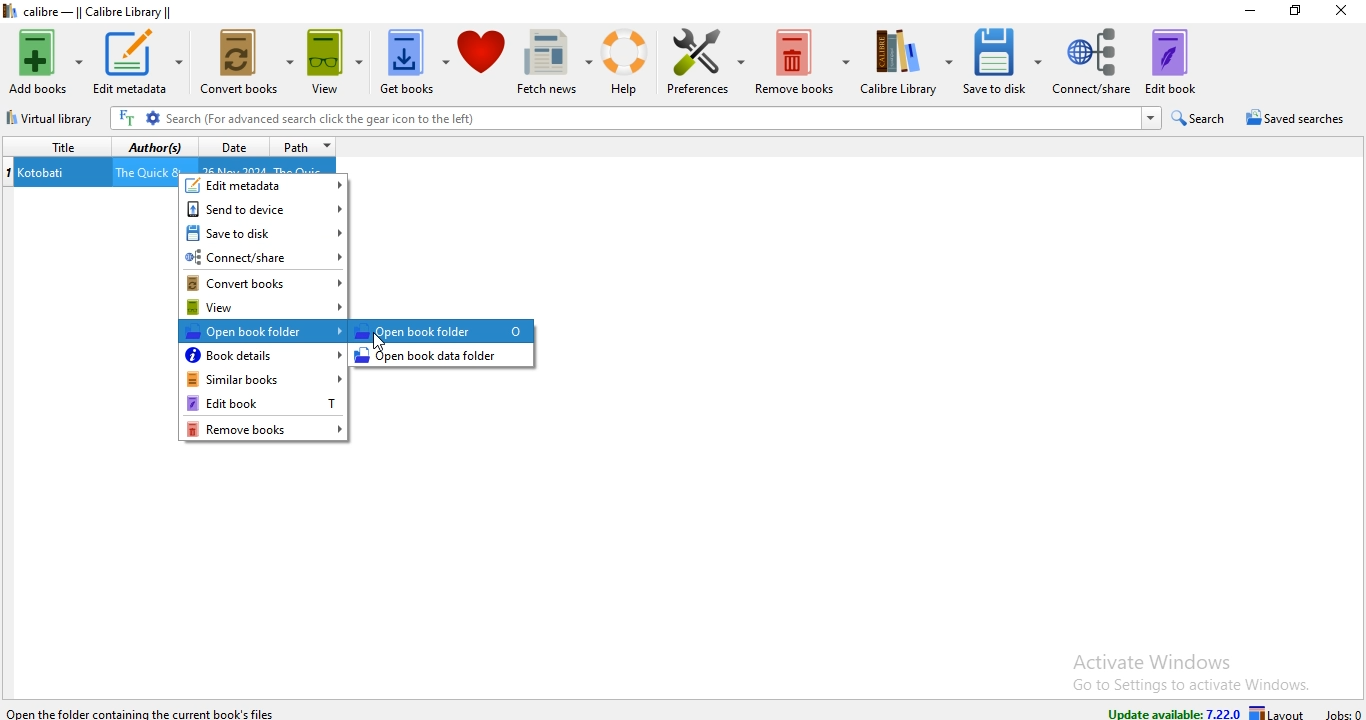 The width and height of the screenshot is (1366, 720). Describe the element at coordinates (262, 330) in the screenshot. I see `open book folder` at that location.